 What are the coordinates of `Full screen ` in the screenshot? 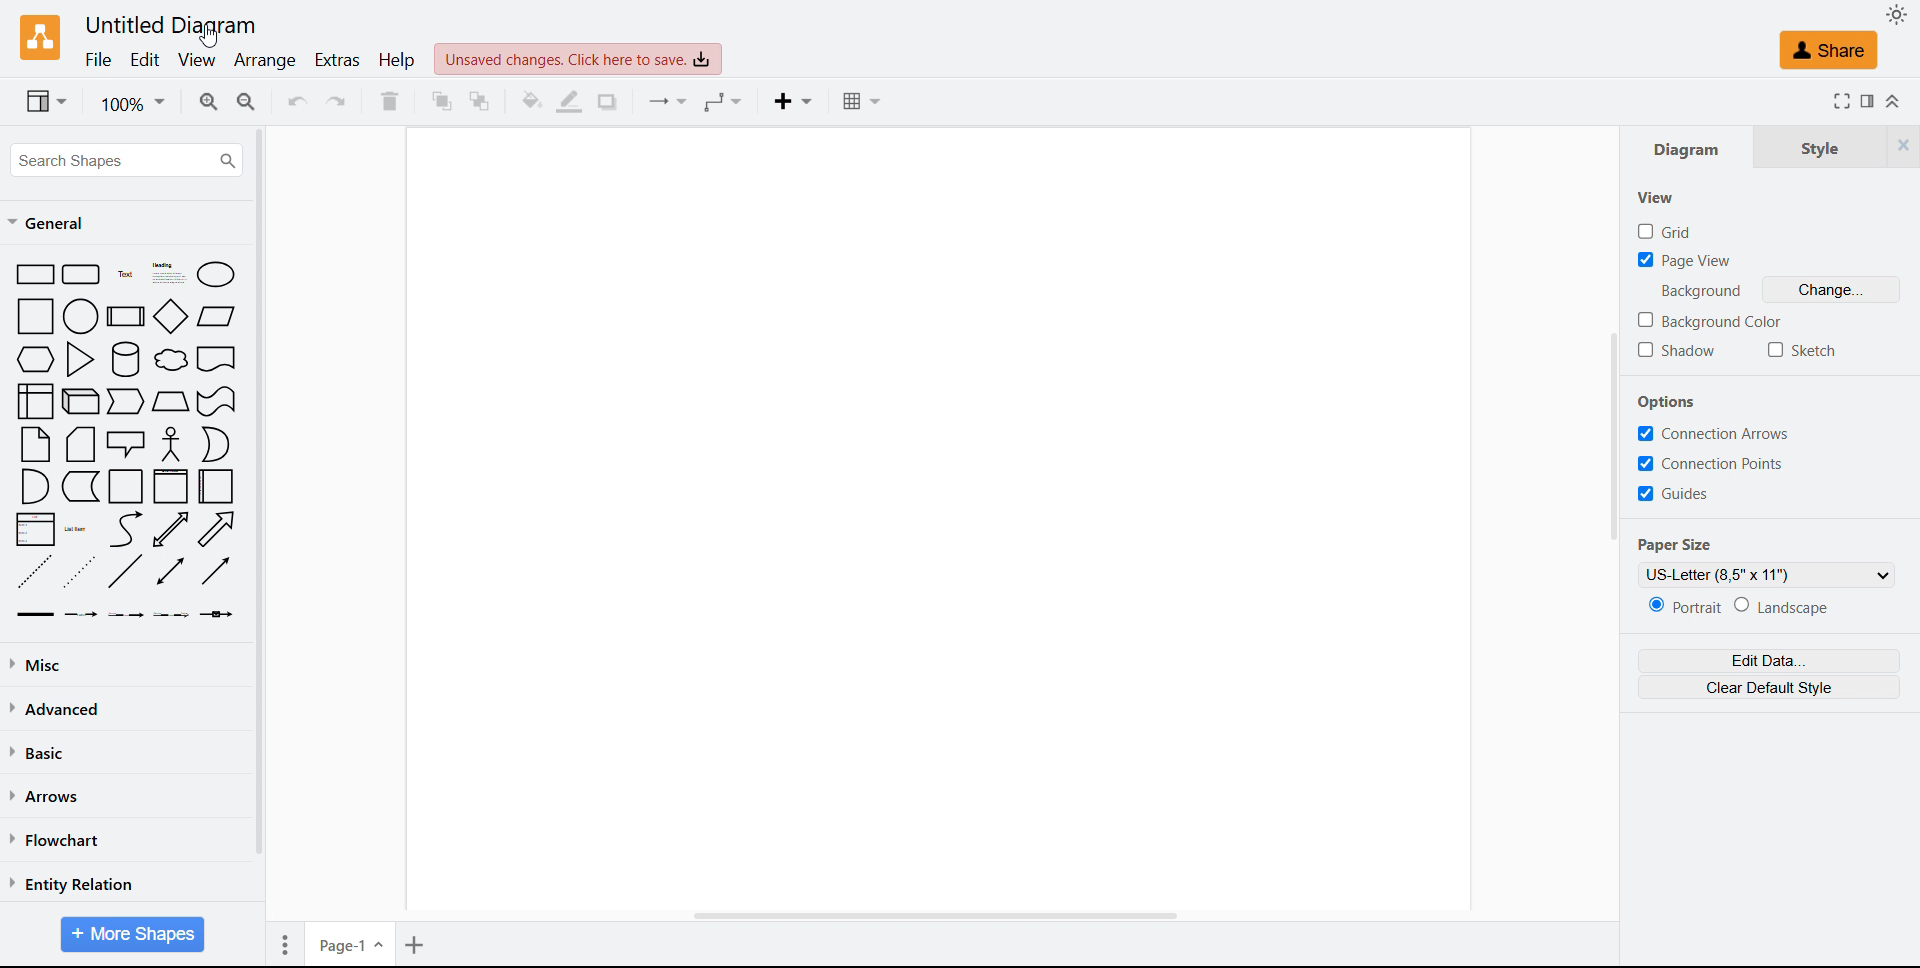 It's located at (1842, 101).